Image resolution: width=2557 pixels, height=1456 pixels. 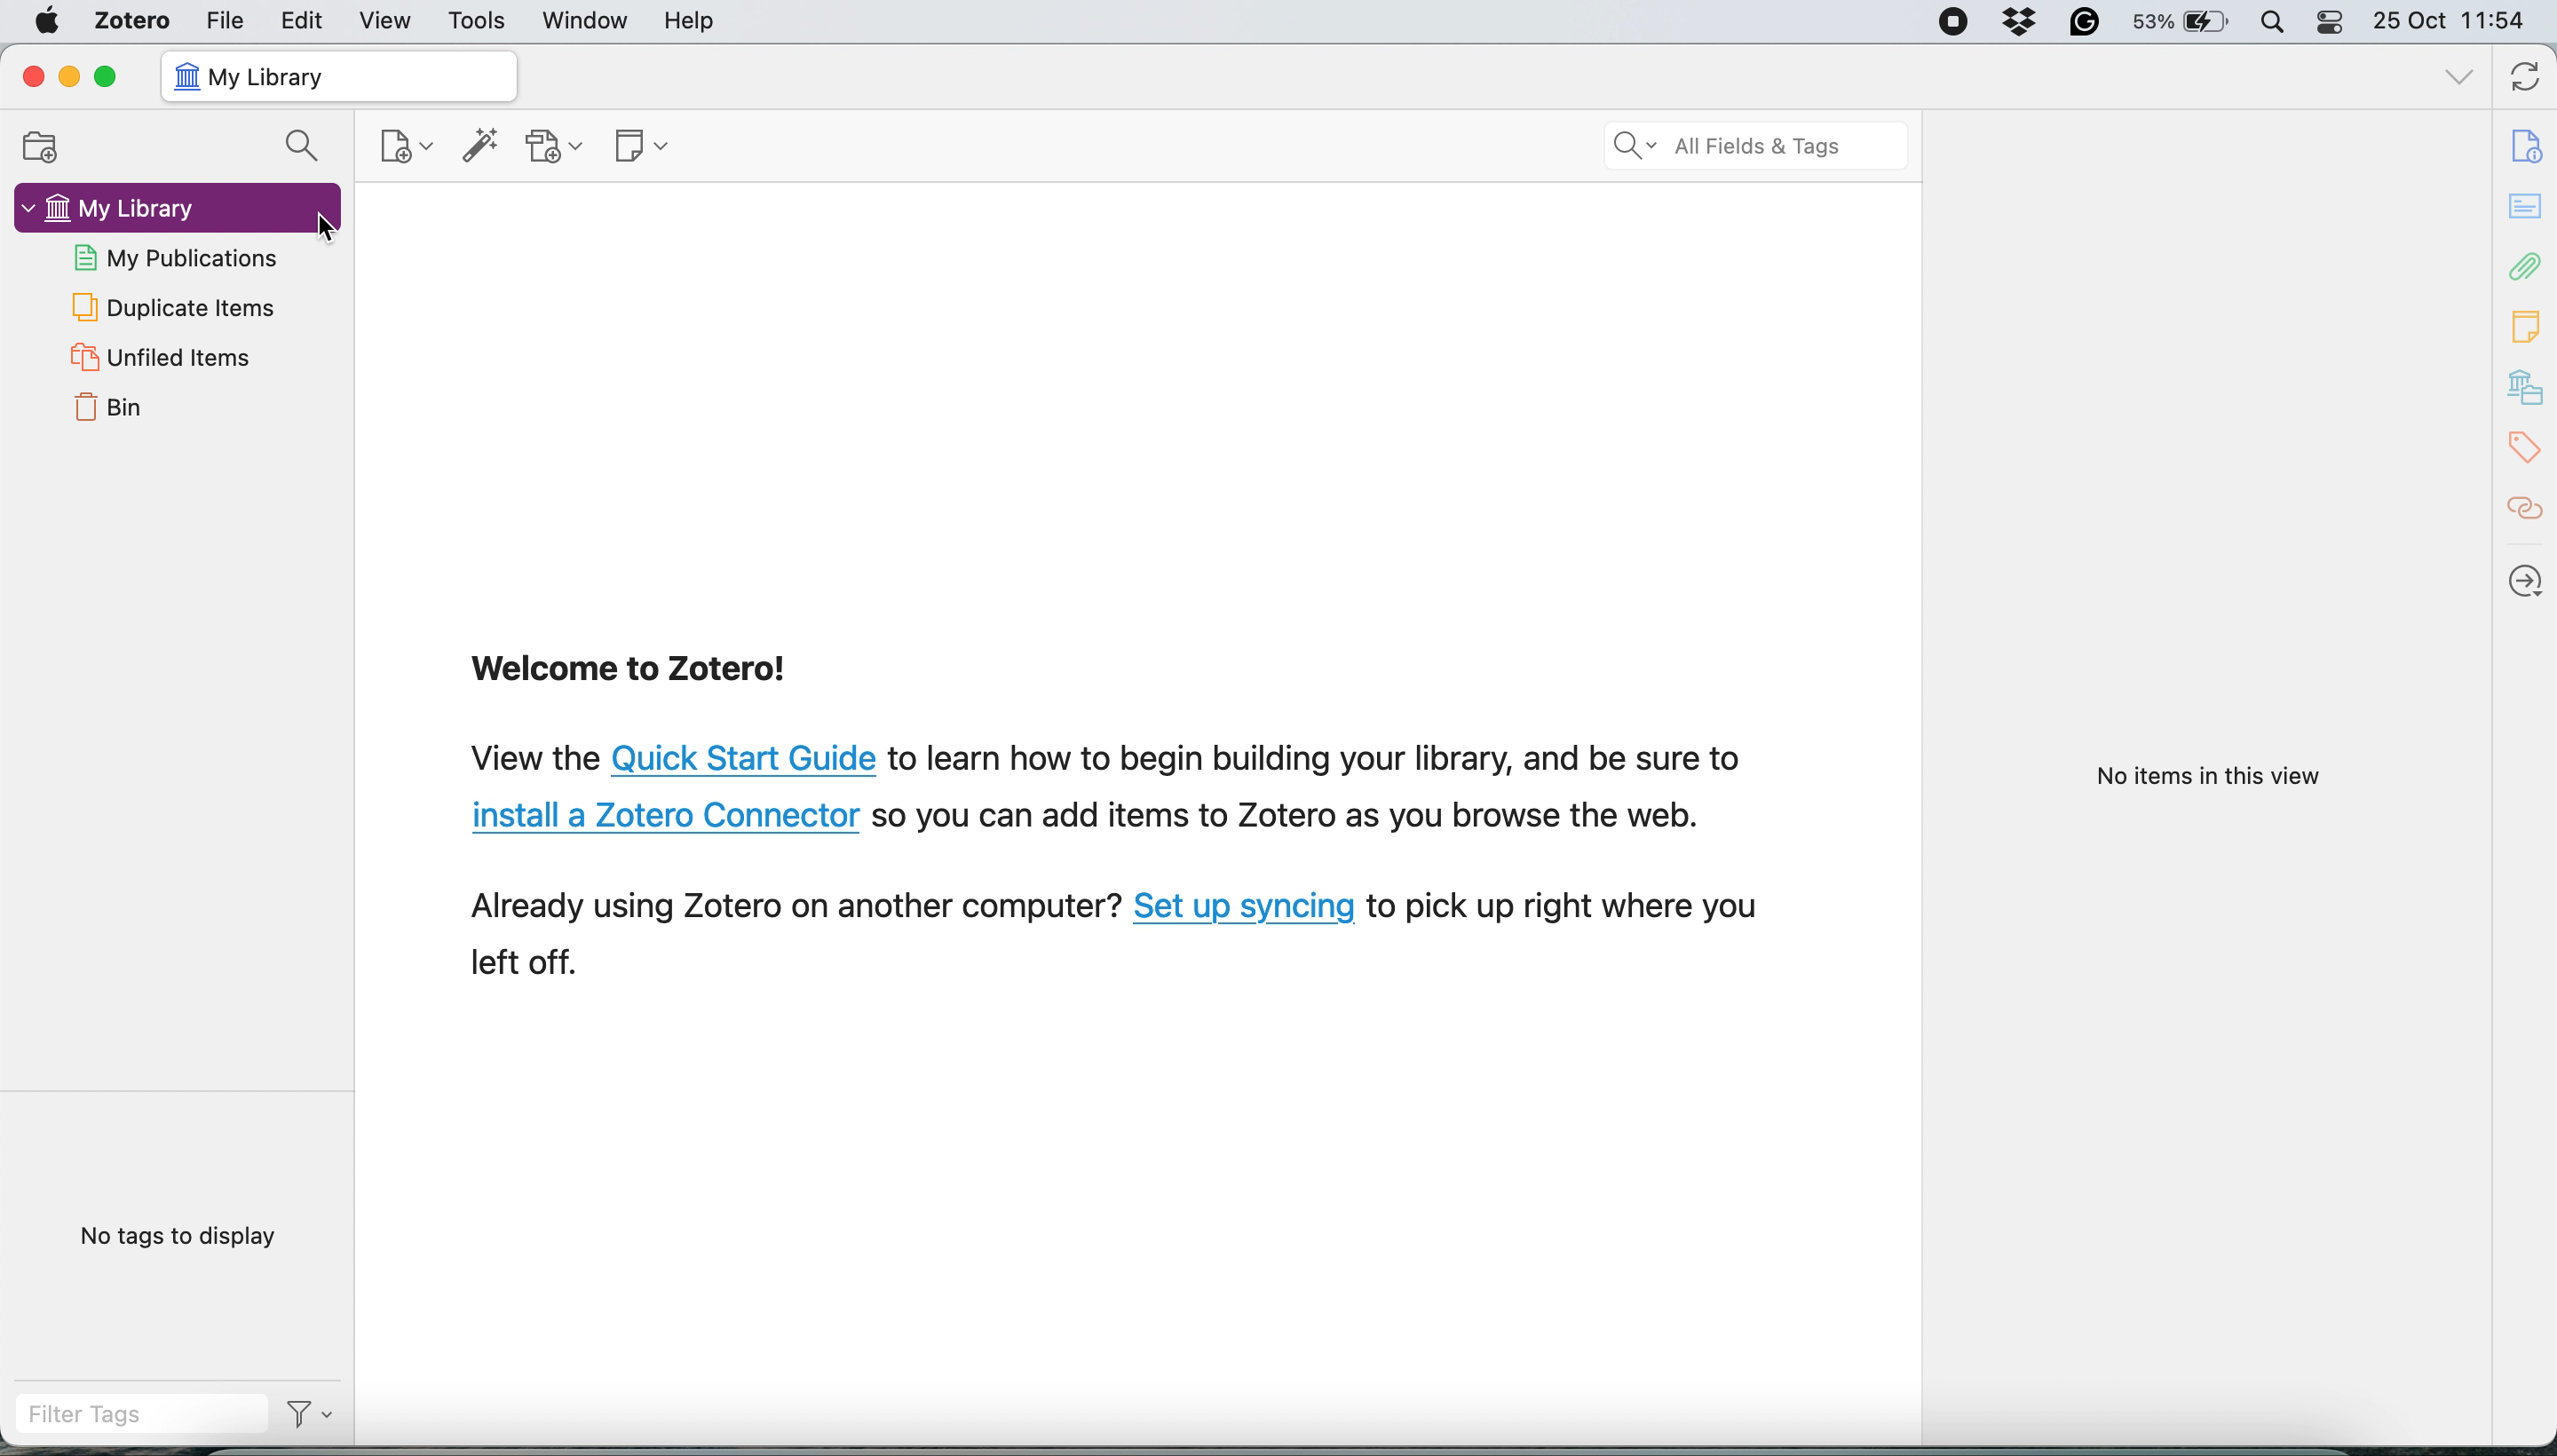 I want to click on my library, so click(x=174, y=206).